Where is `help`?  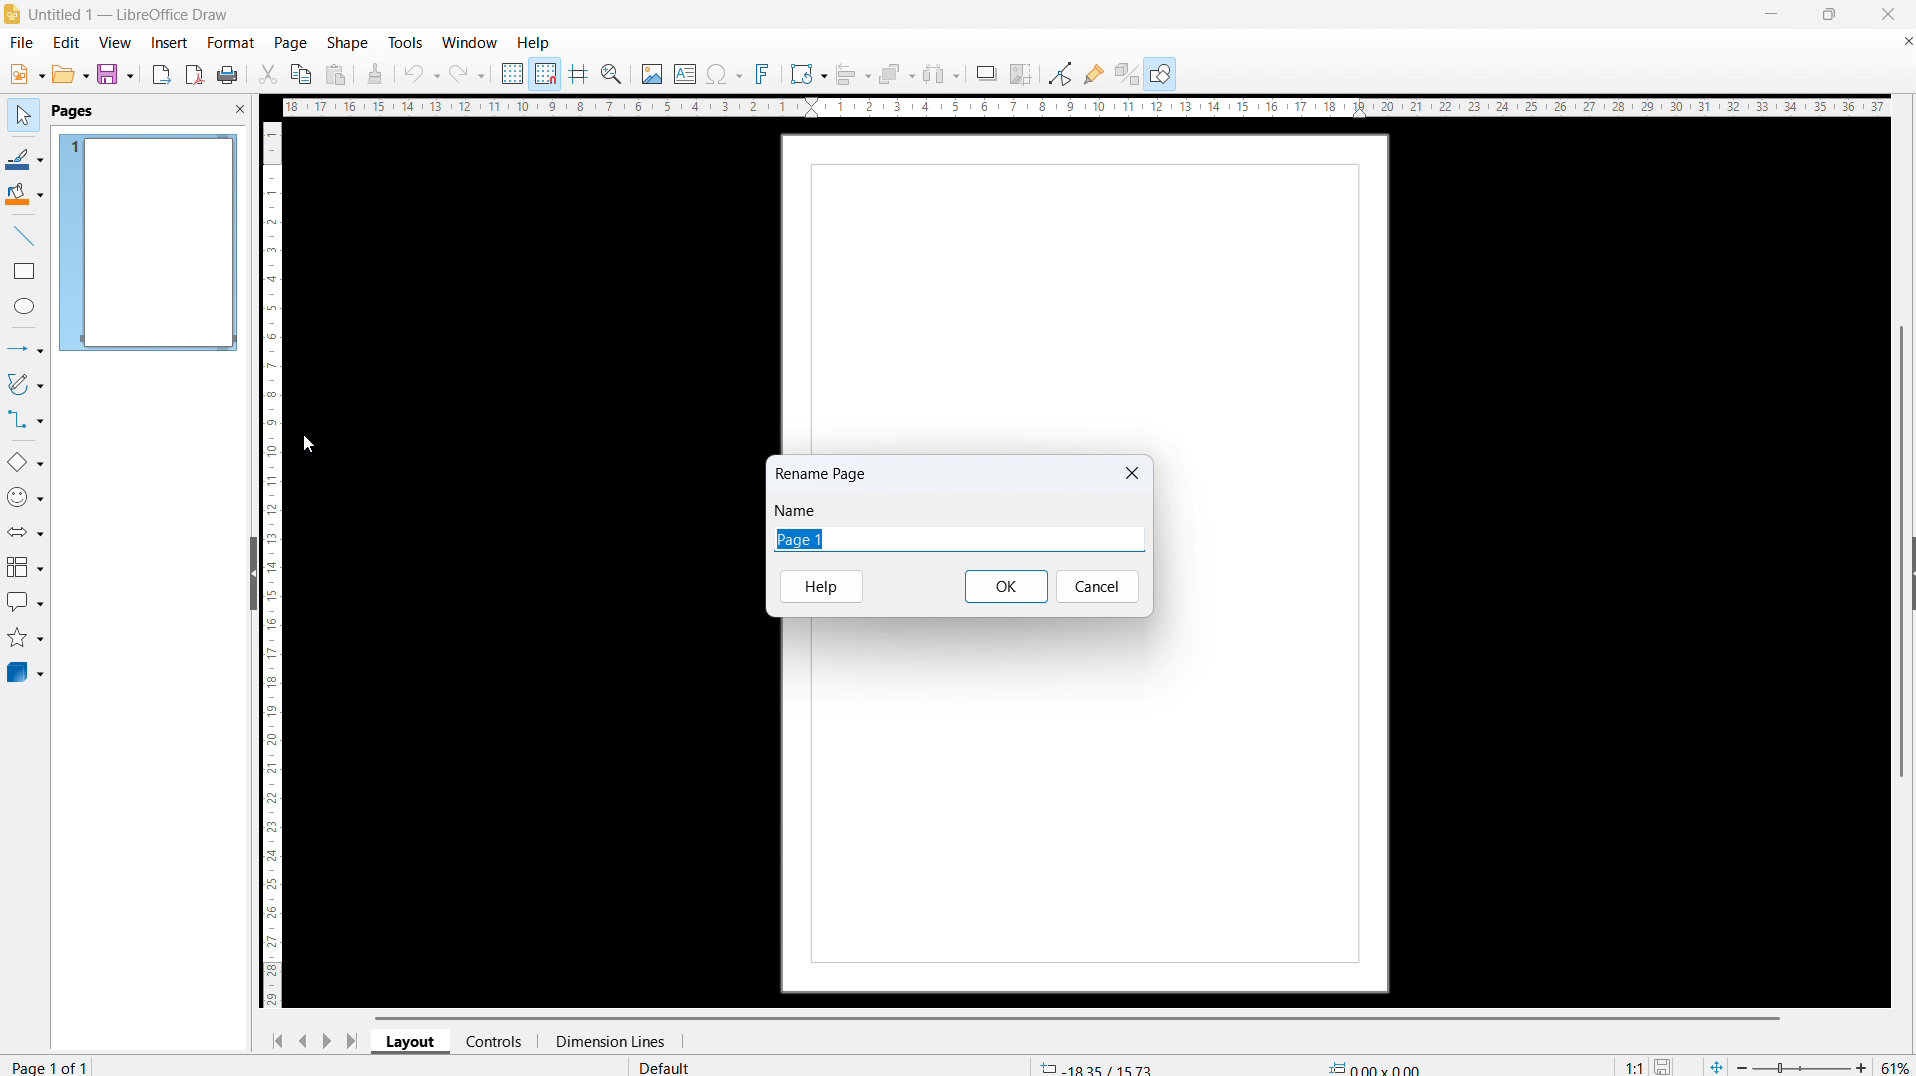
help is located at coordinates (820, 588).